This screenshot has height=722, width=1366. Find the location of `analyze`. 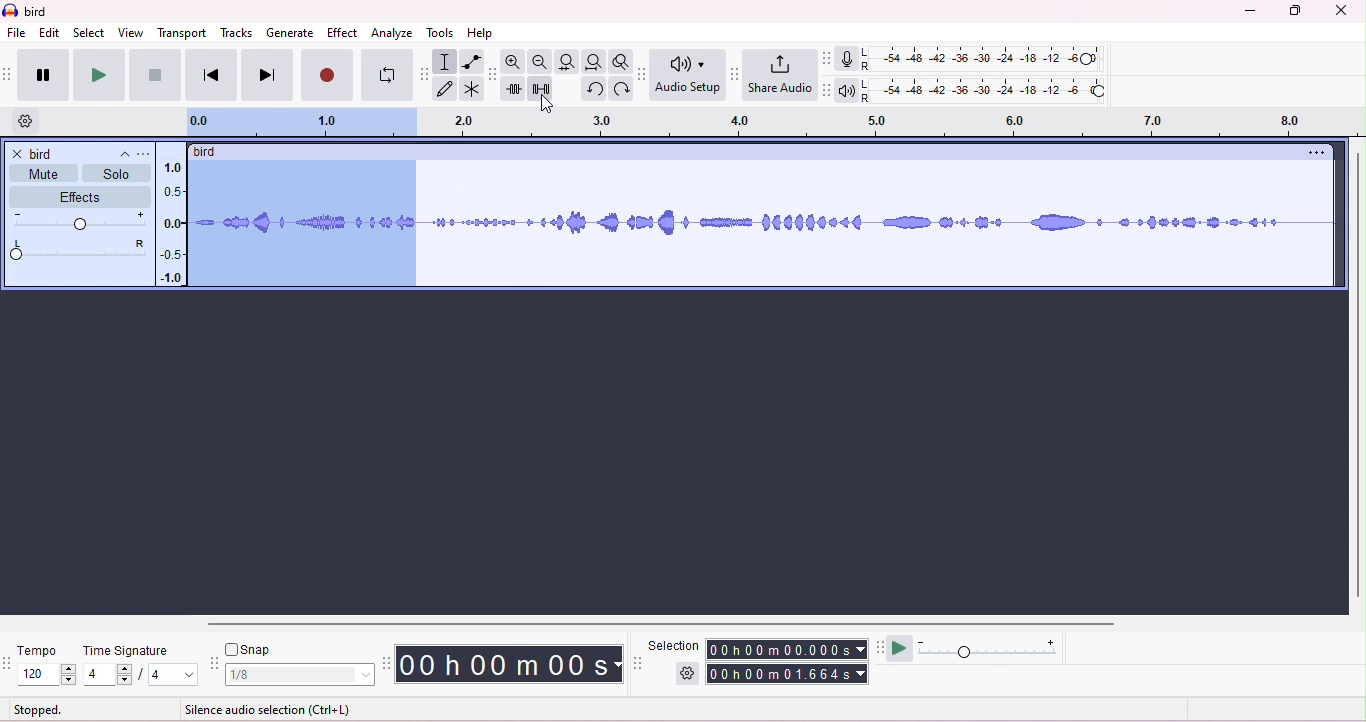

analyze is located at coordinates (392, 34).